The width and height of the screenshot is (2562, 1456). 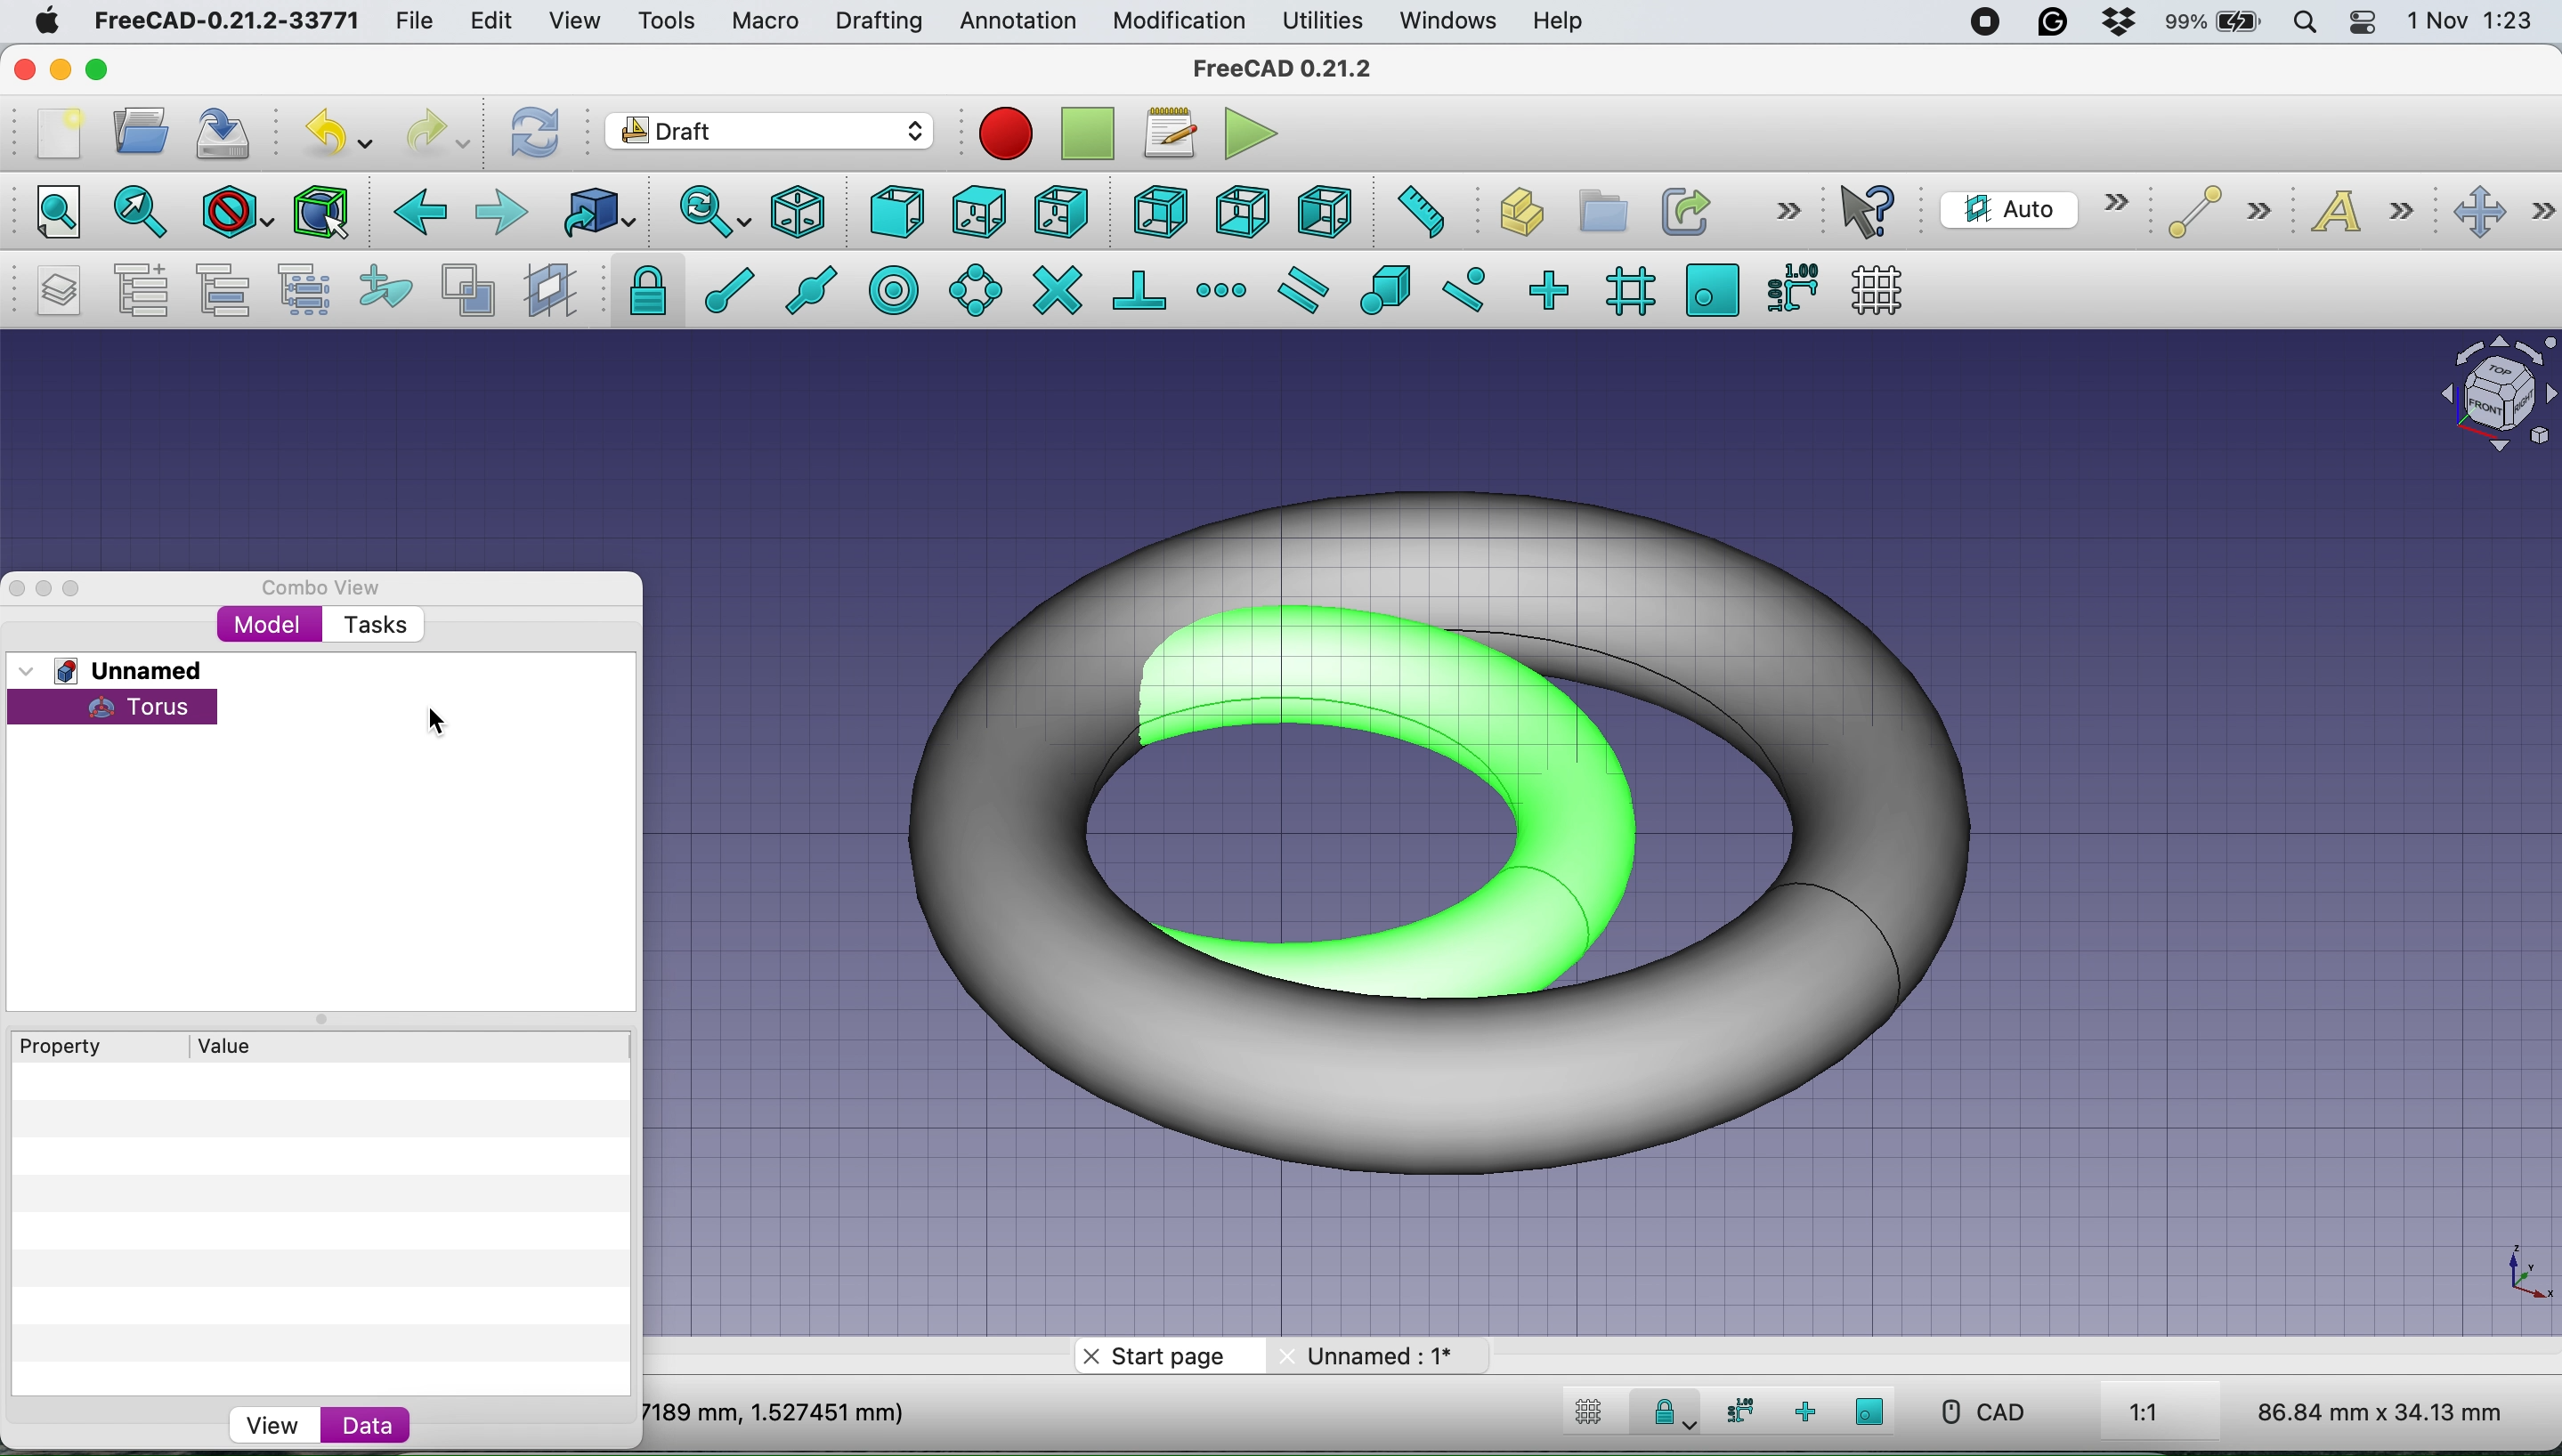 What do you see at coordinates (1986, 26) in the screenshot?
I see `screen recorder` at bounding box center [1986, 26].